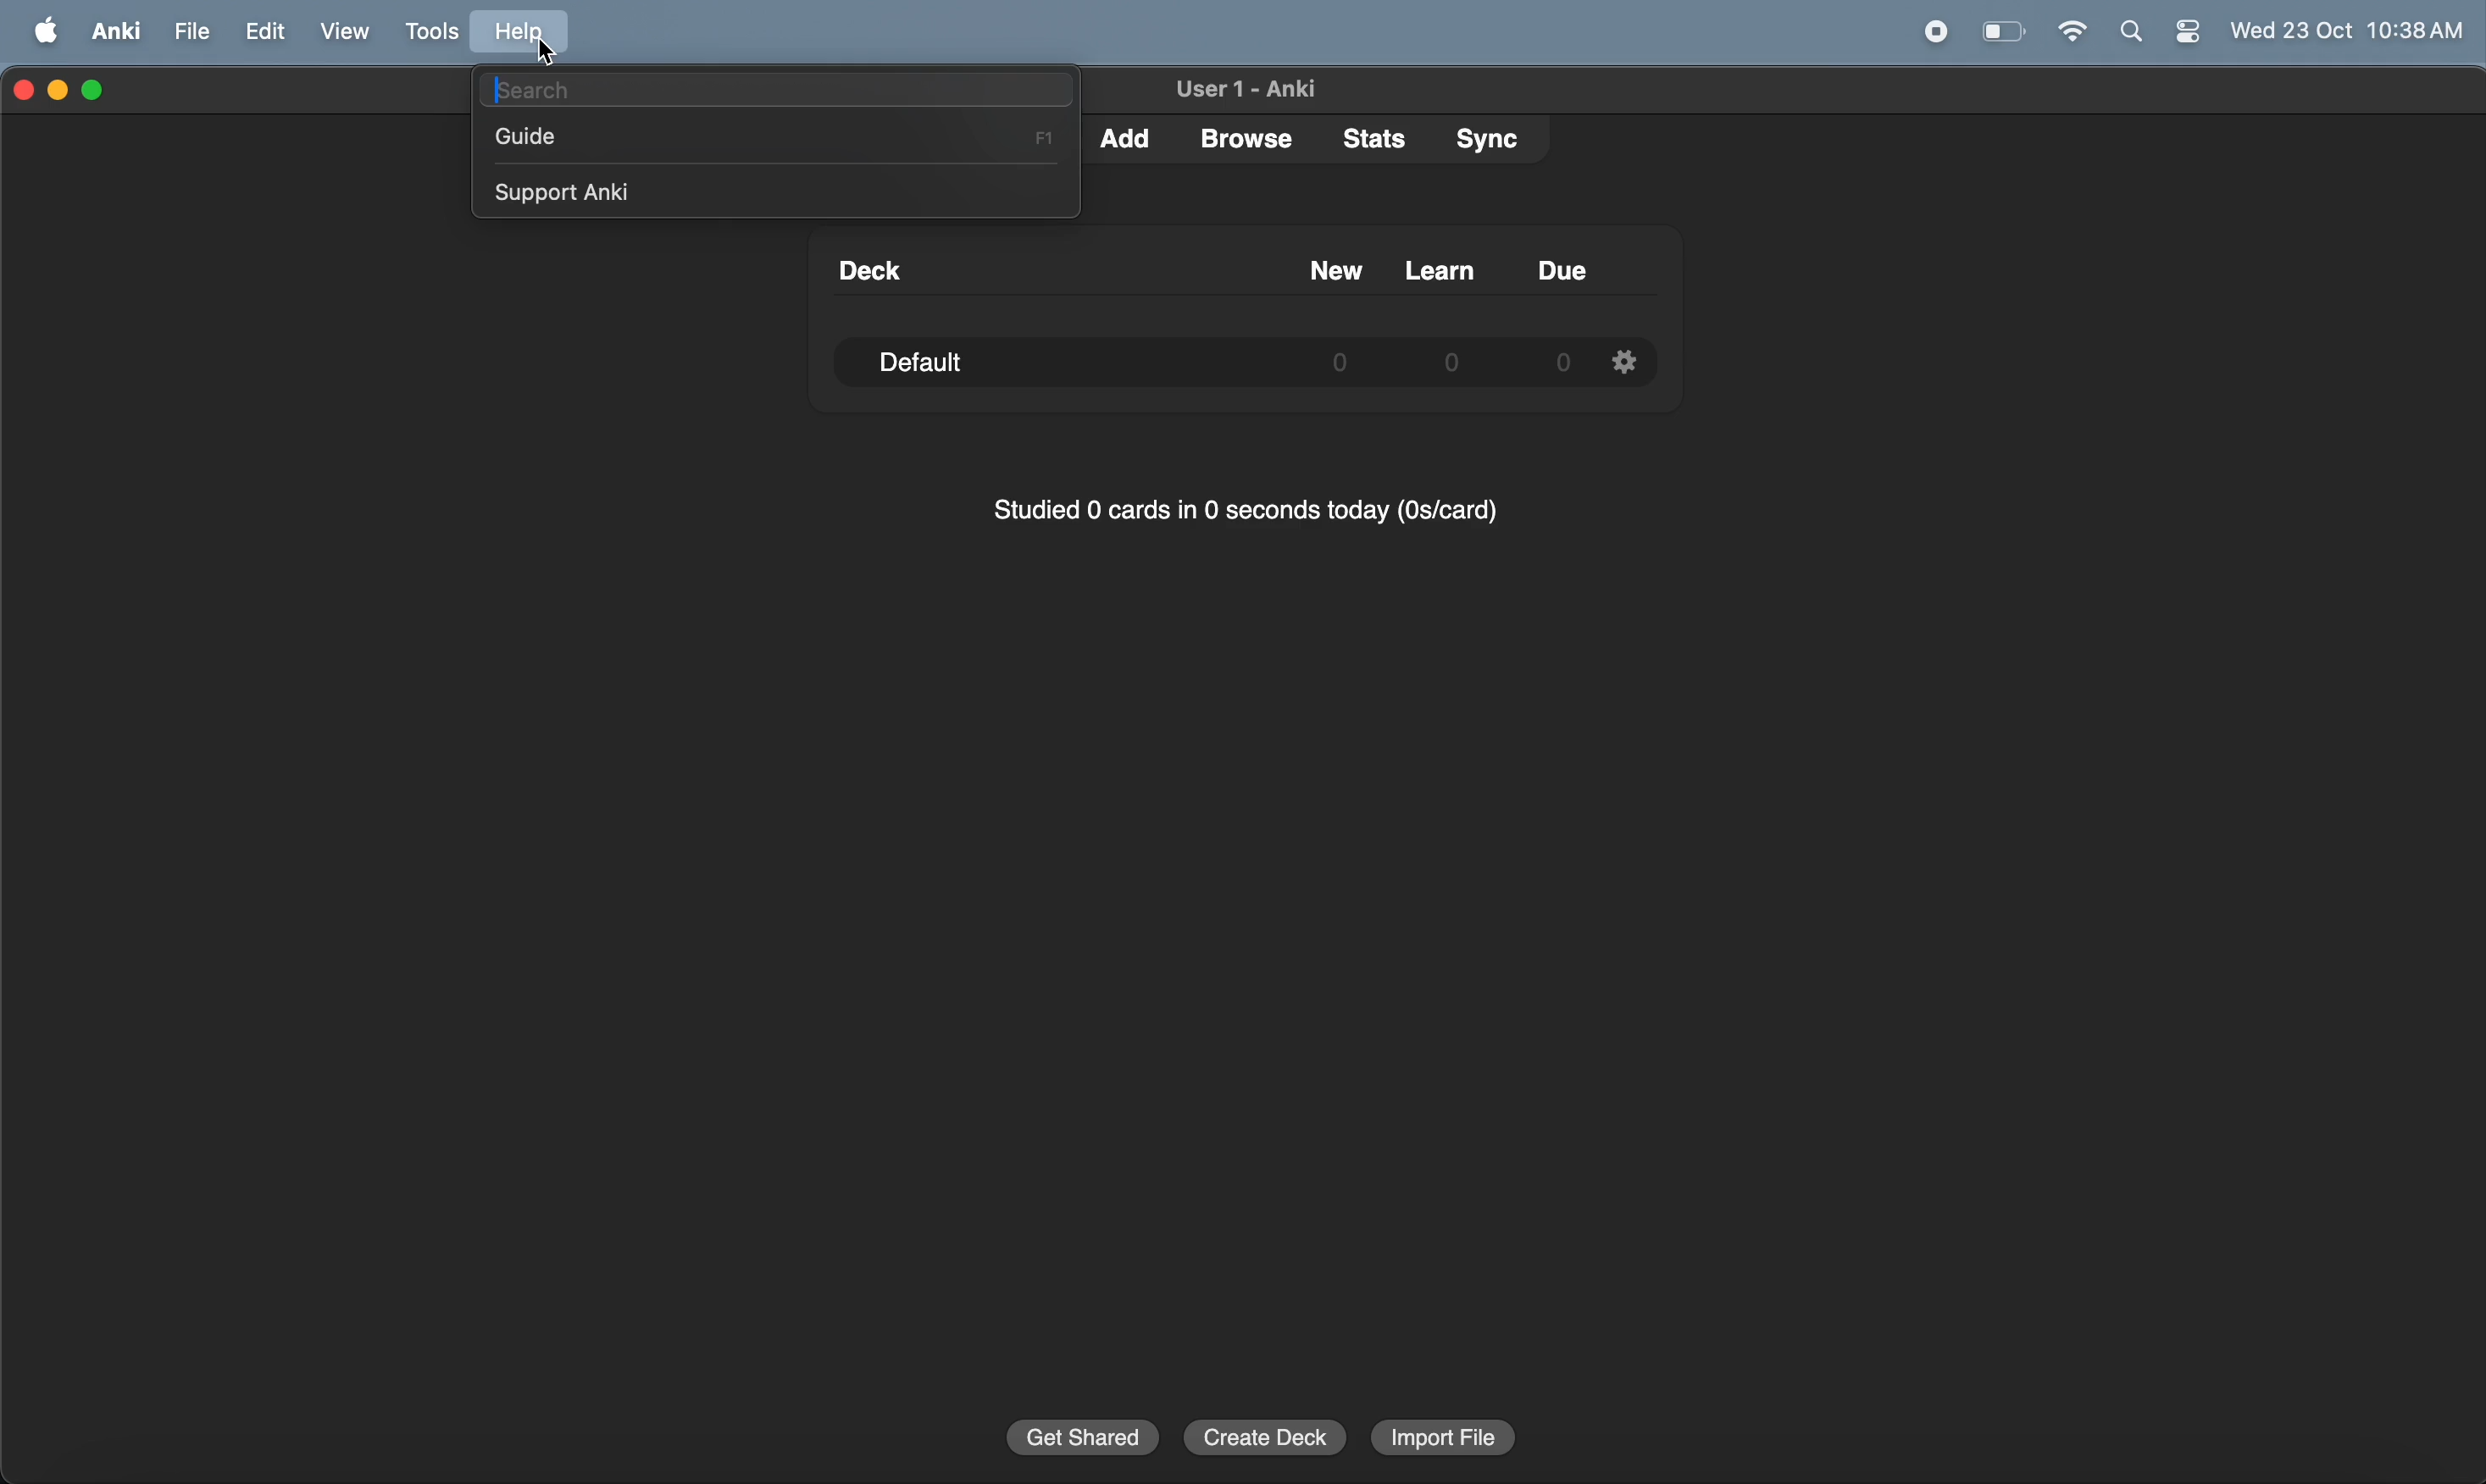 Image resolution: width=2486 pixels, height=1484 pixels. What do you see at coordinates (338, 33) in the screenshot?
I see `view` at bounding box center [338, 33].